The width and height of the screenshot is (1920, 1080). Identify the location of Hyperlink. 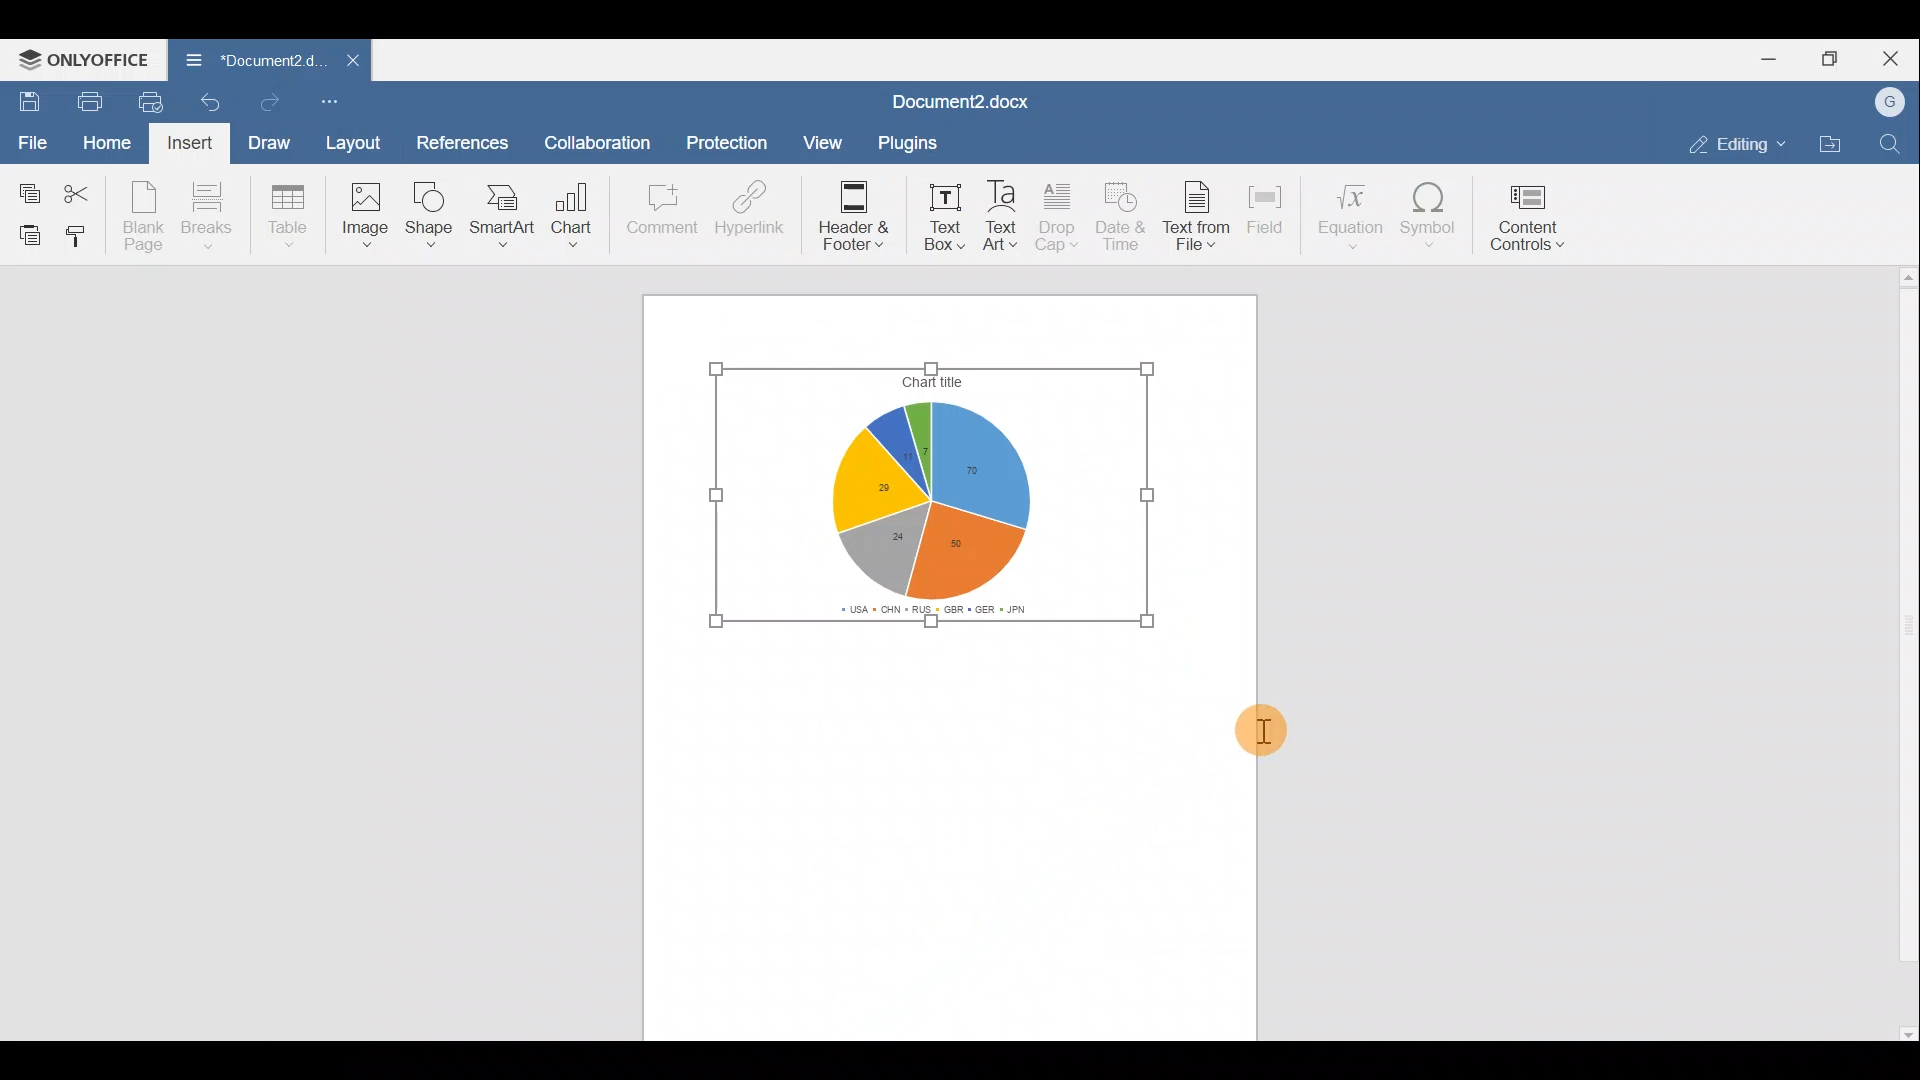
(755, 207).